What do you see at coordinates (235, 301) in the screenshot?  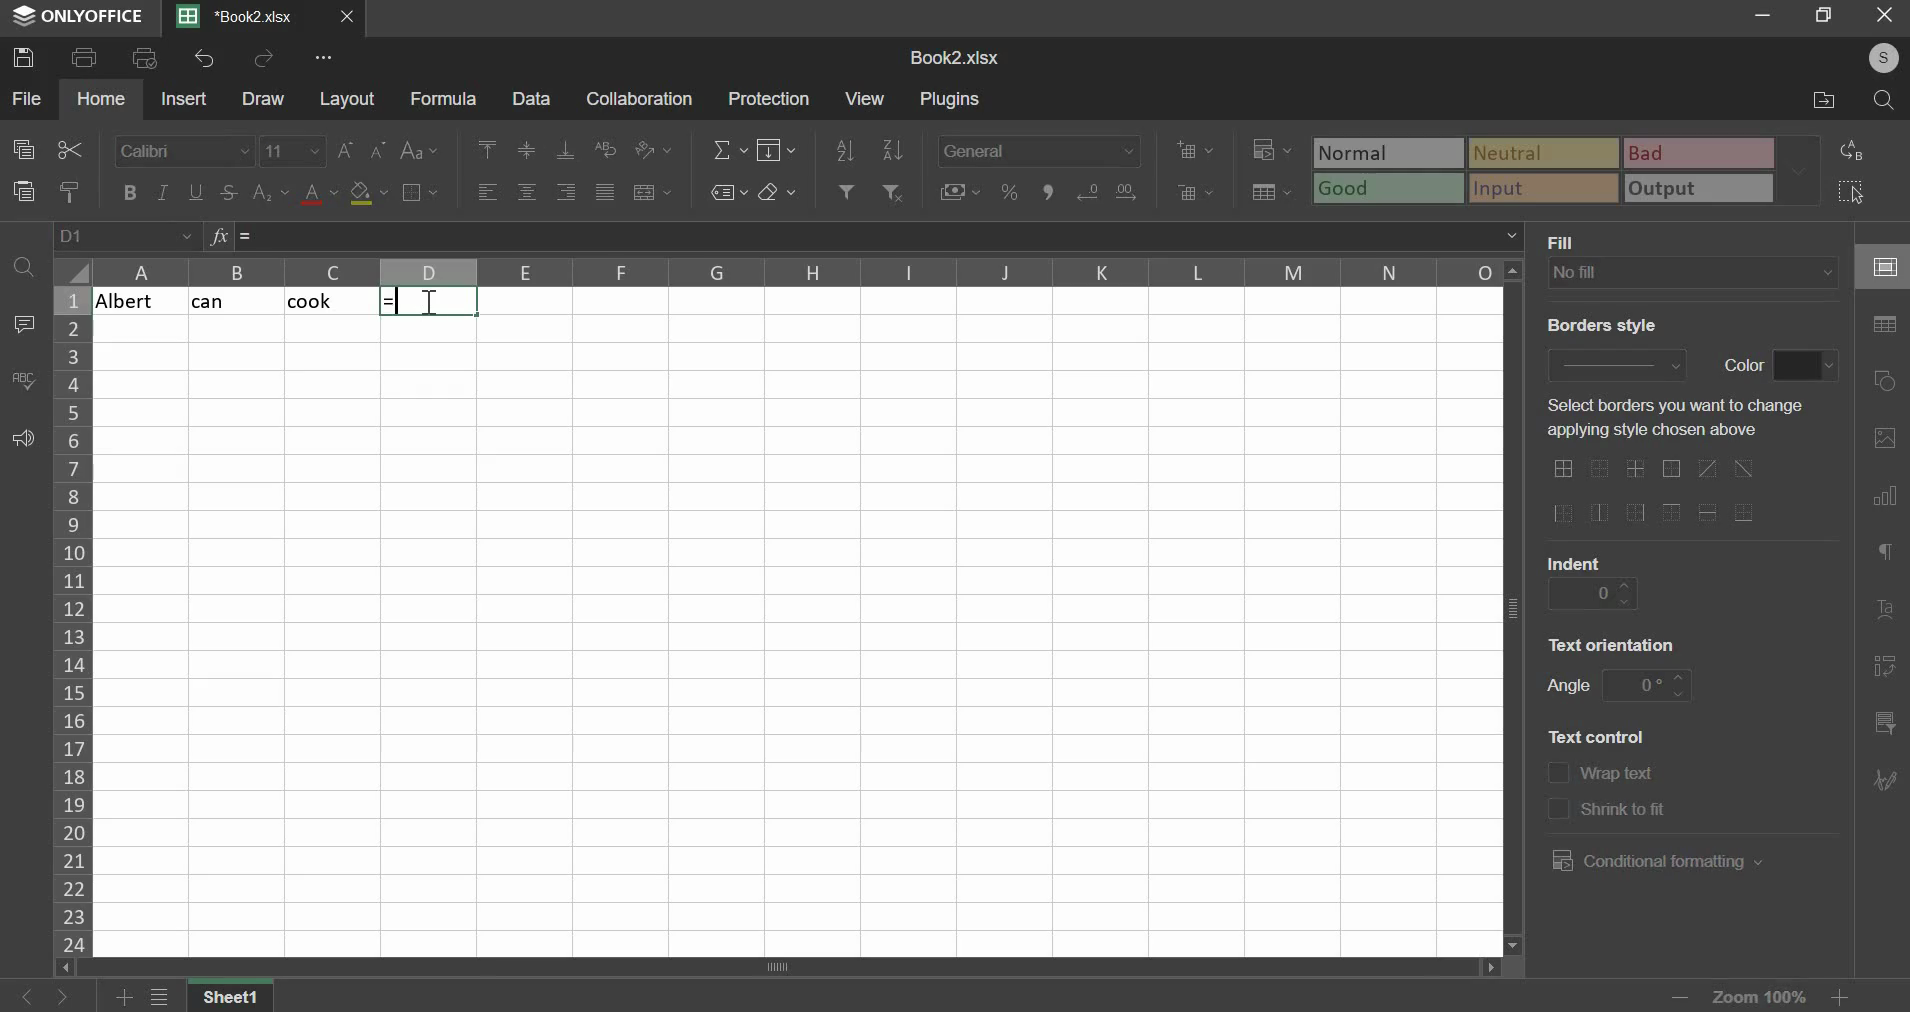 I see `cat` at bounding box center [235, 301].